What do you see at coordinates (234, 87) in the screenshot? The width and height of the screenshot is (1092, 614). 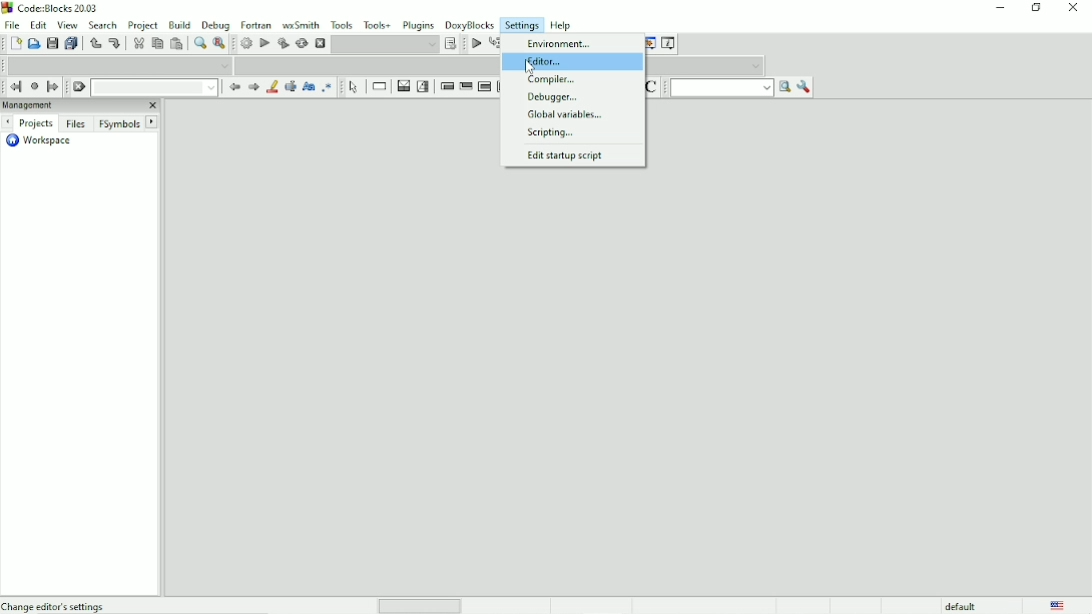 I see `Prev` at bounding box center [234, 87].